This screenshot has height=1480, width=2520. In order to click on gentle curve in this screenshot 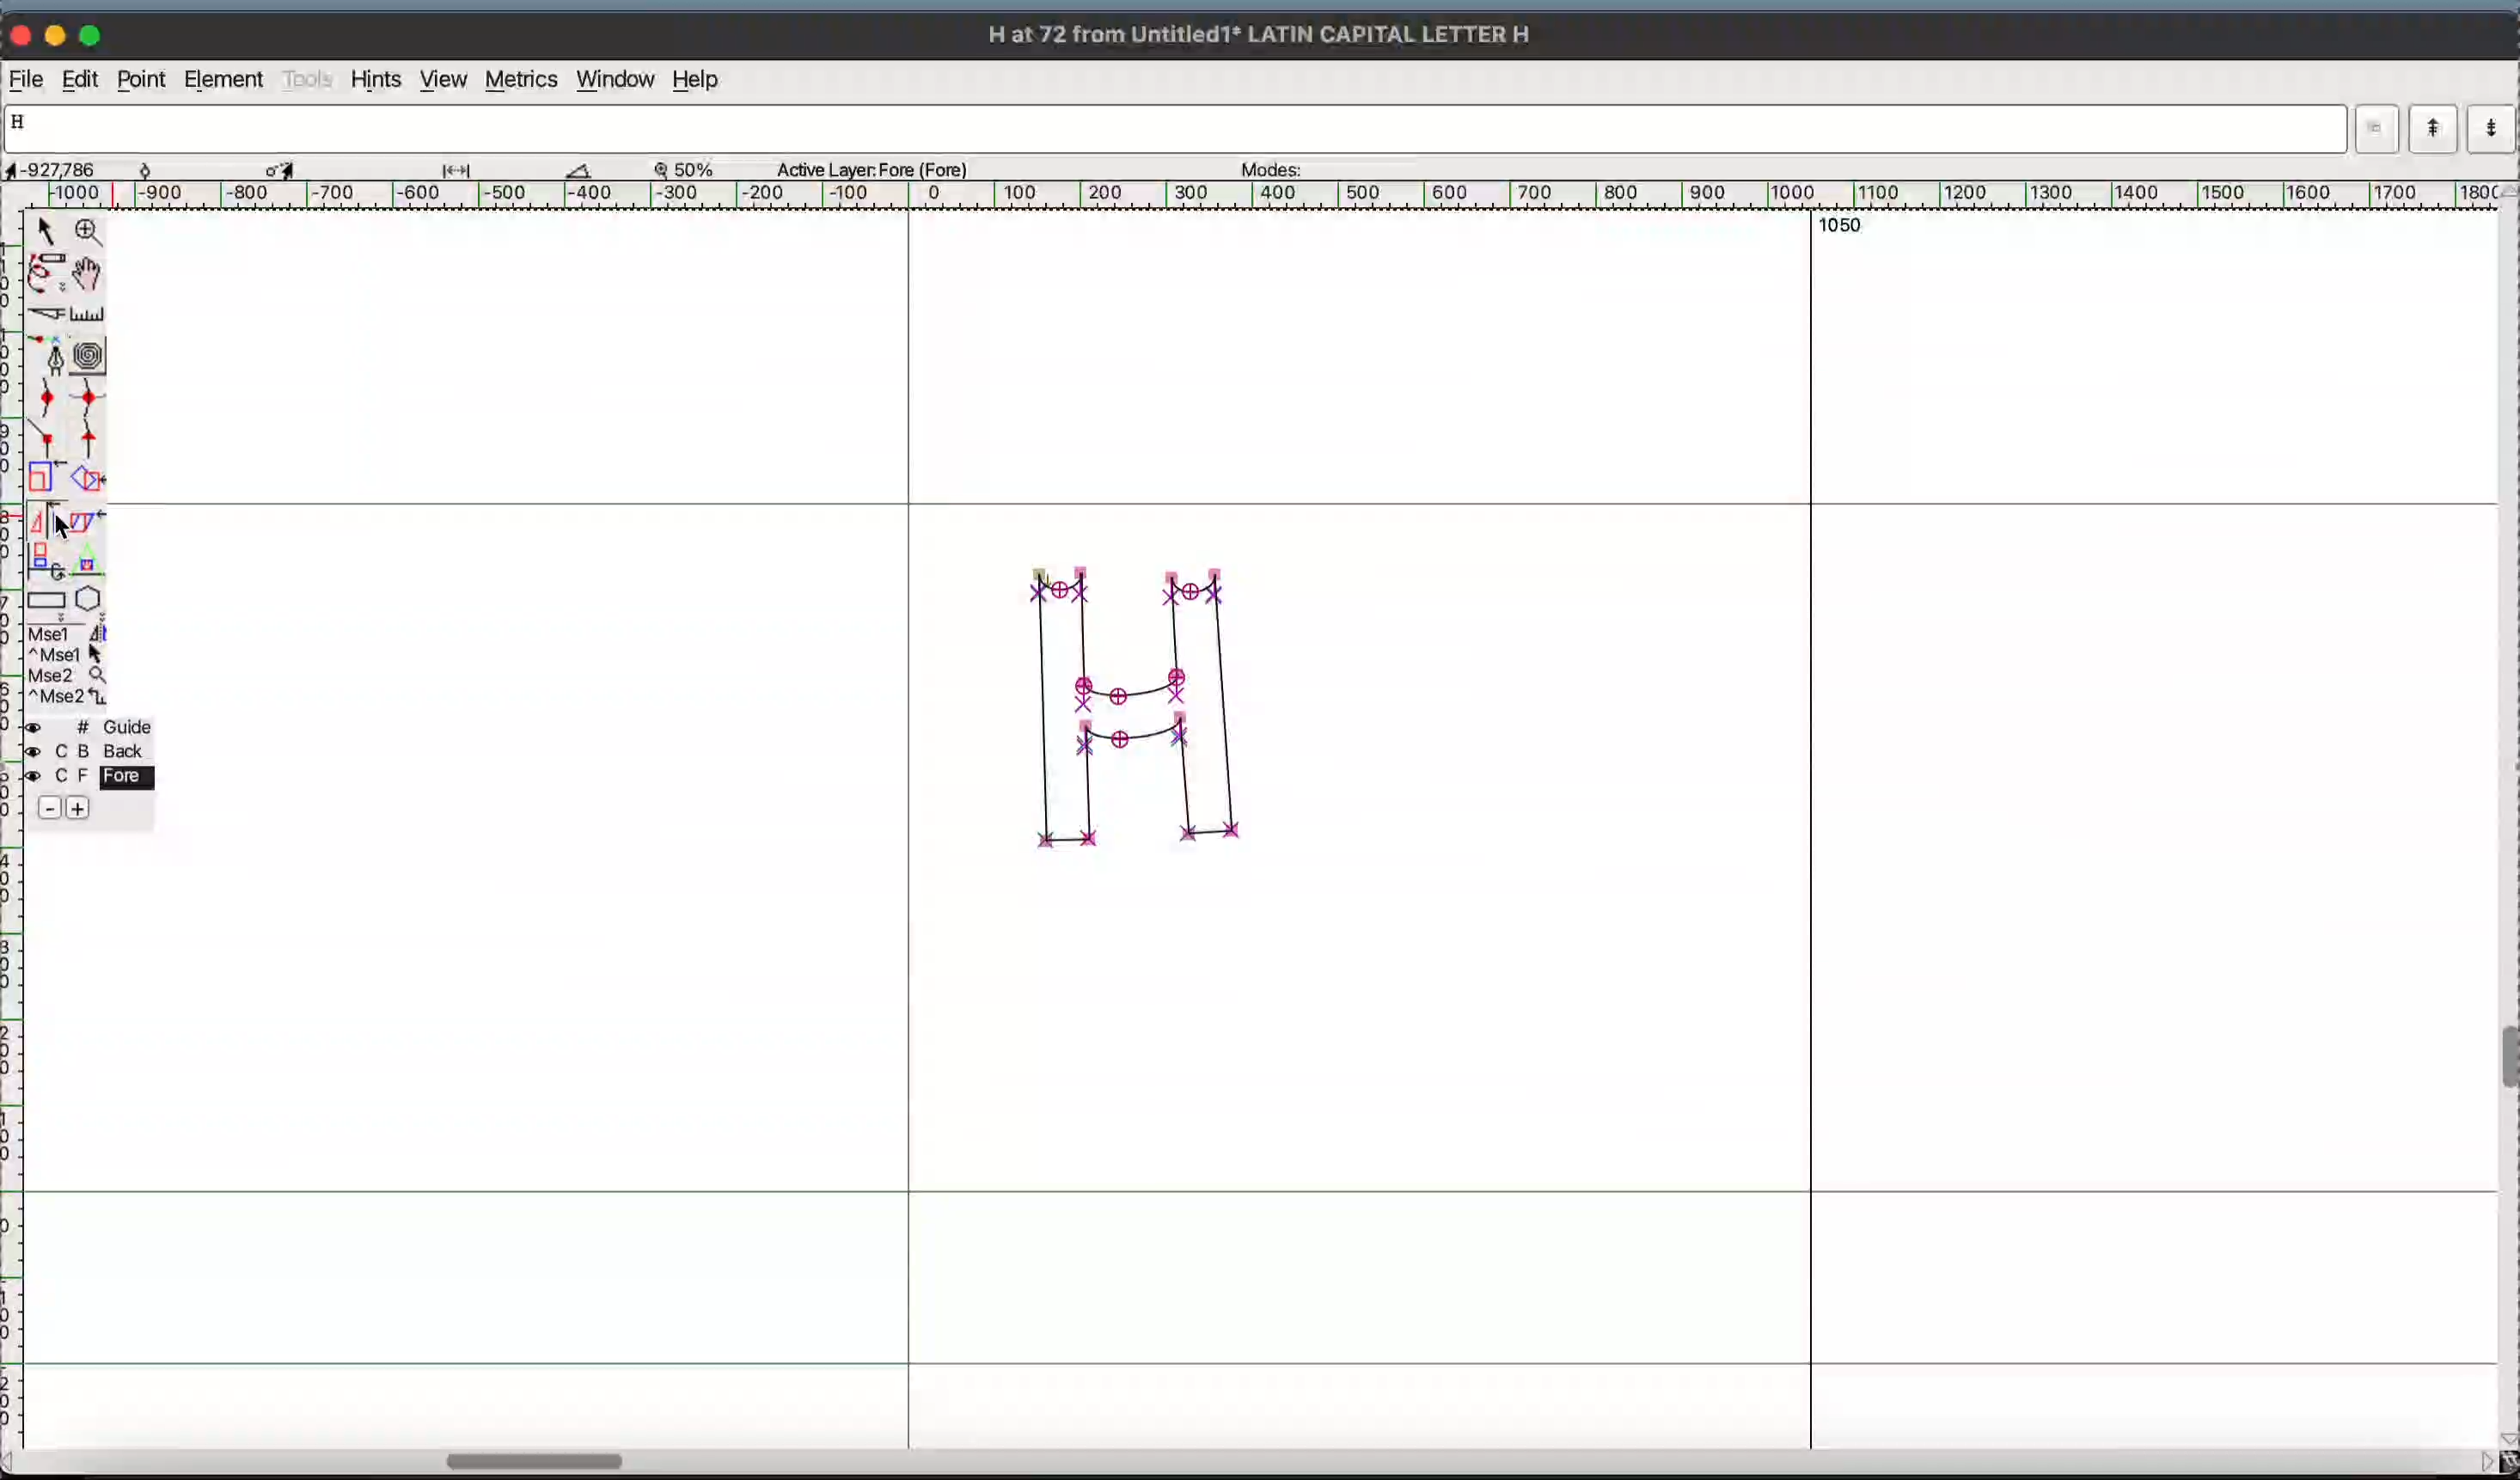, I will do `click(49, 401)`.